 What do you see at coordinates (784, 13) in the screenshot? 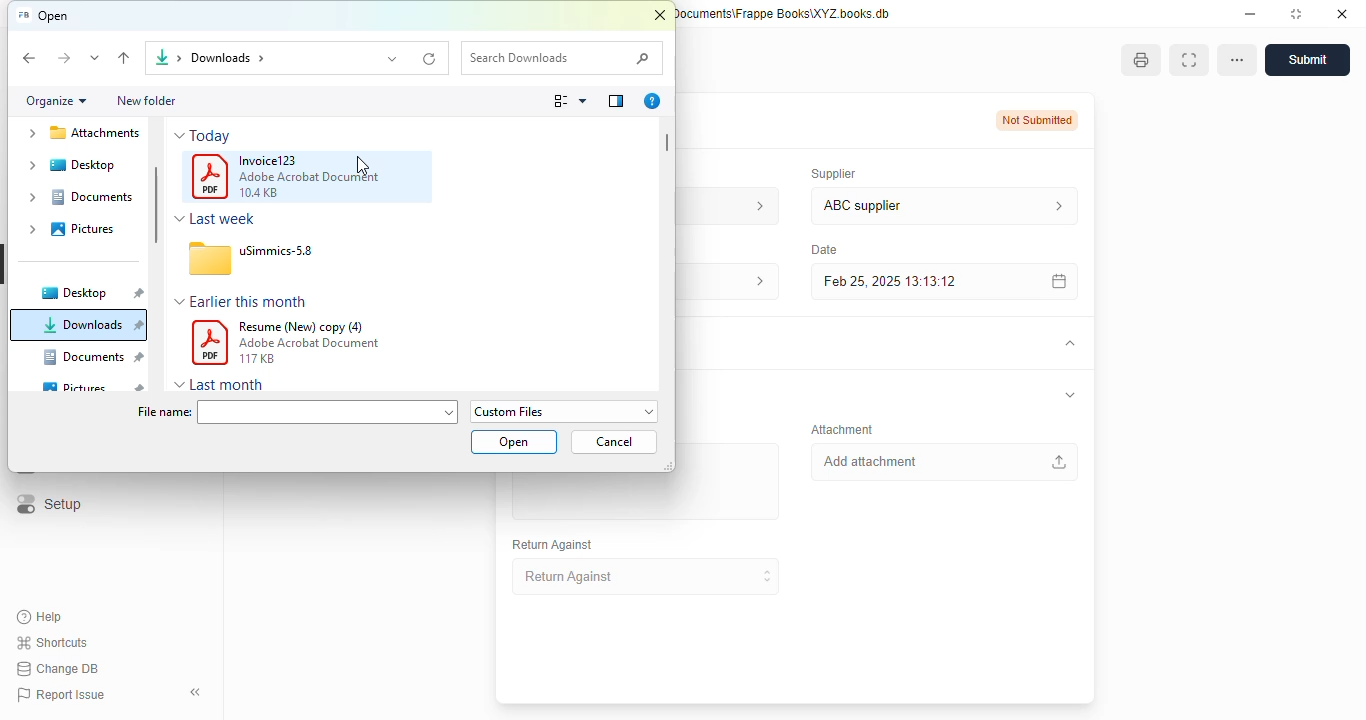
I see `XYZ - C:\Users\hsbc\OneDrive\Documents\Frappe Books\XYZ books.db` at bounding box center [784, 13].